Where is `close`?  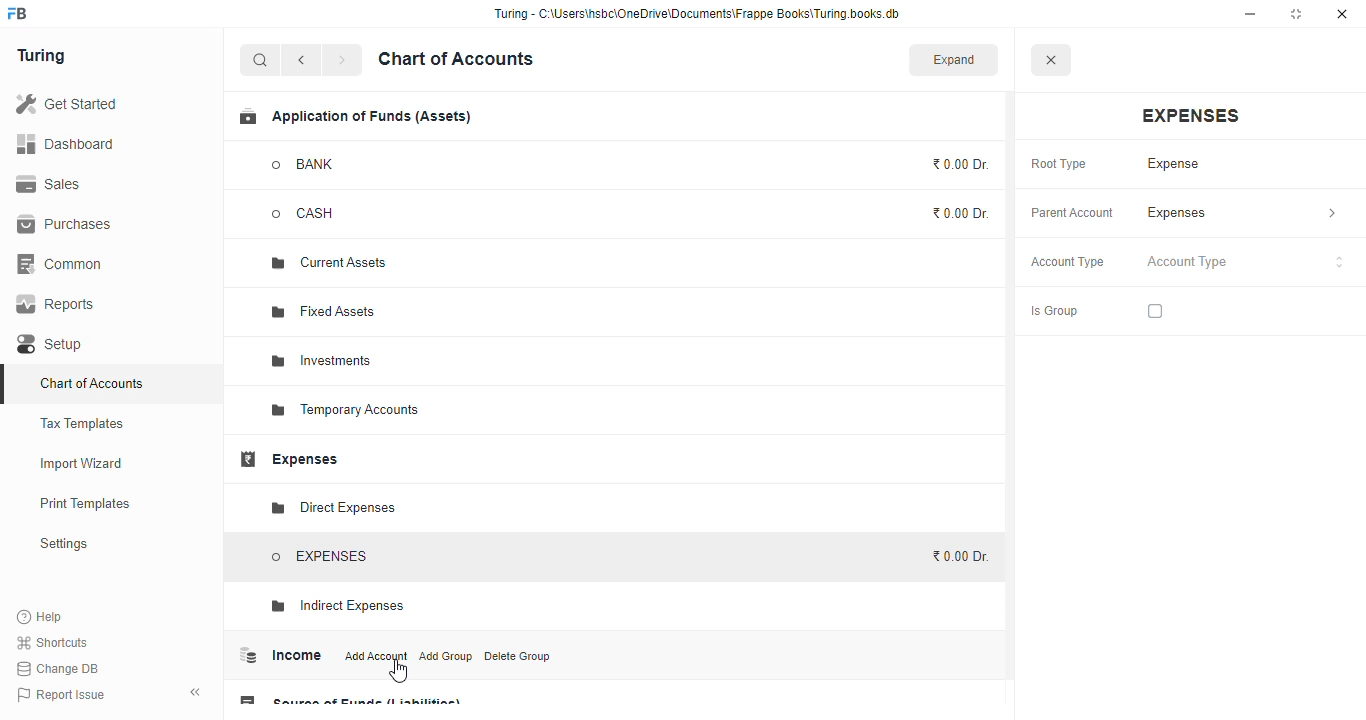 close is located at coordinates (1342, 14).